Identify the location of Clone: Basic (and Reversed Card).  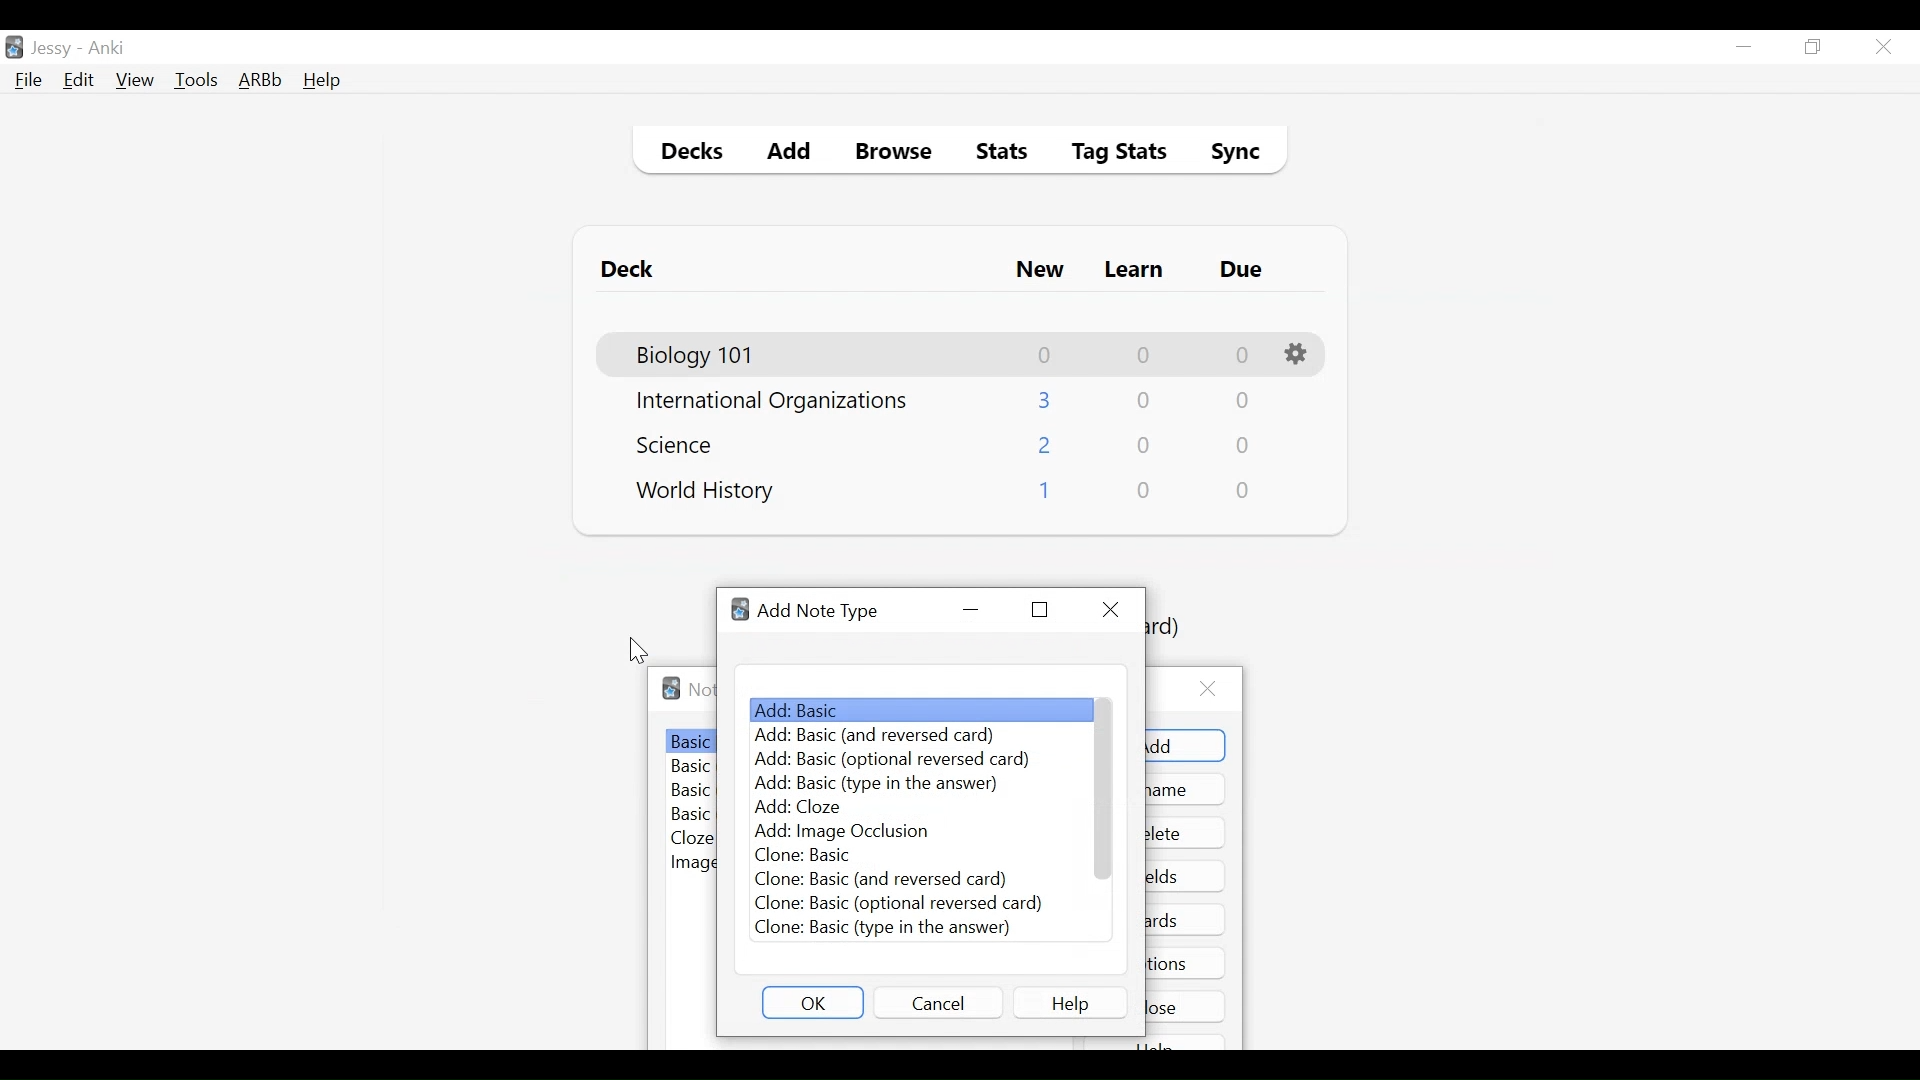
(880, 878).